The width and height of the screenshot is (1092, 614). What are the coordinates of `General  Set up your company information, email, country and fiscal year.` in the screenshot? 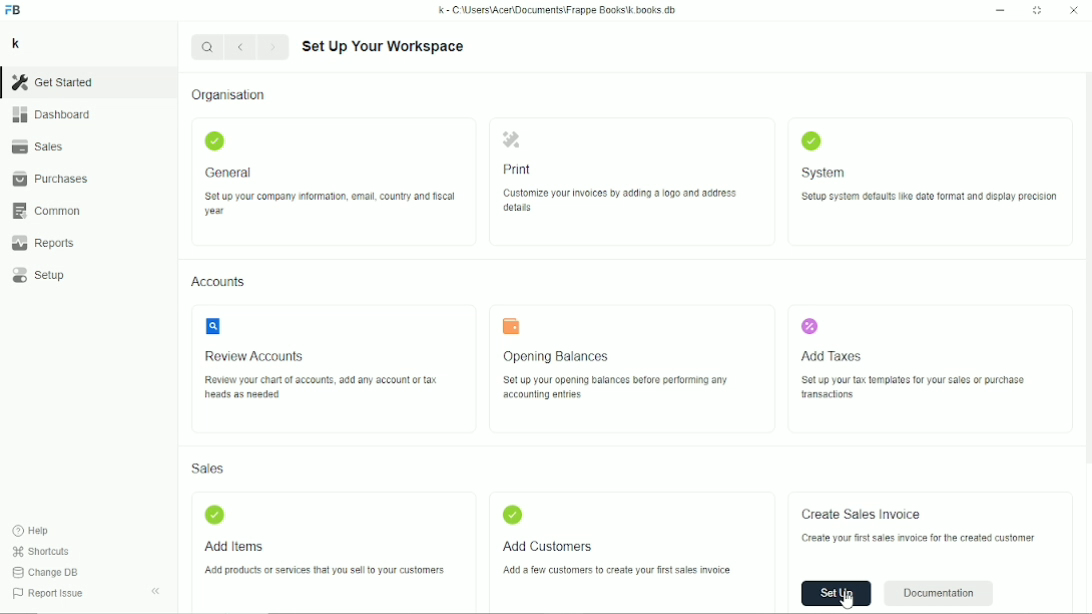 It's located at (327, 176).